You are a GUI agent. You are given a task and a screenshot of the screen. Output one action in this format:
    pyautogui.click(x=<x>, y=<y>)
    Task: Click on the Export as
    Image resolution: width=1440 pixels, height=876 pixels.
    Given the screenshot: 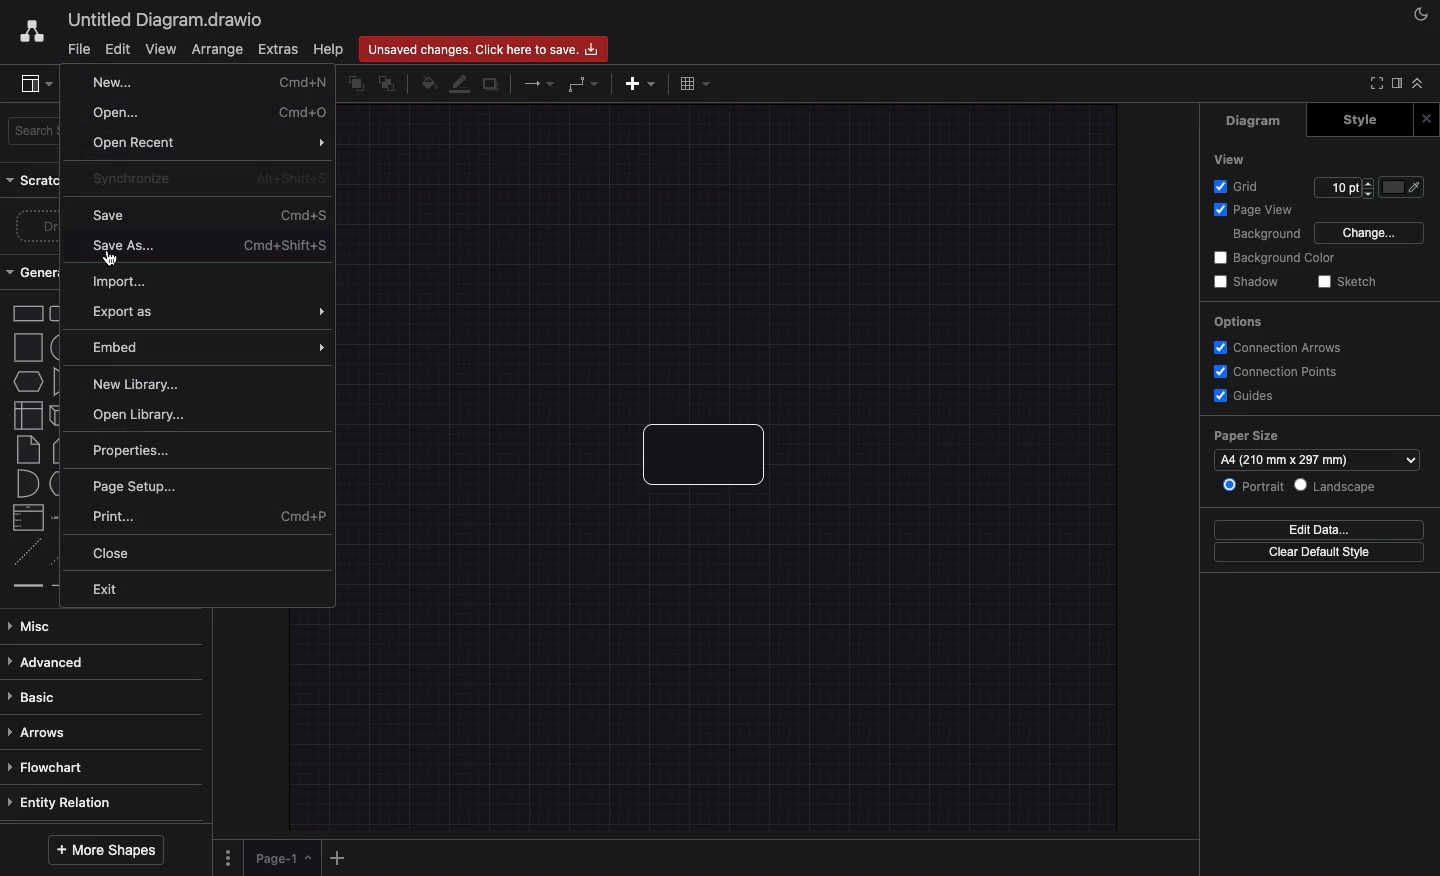 What is the action you would take?
    pyautogui.click(x=212, y=314)
    